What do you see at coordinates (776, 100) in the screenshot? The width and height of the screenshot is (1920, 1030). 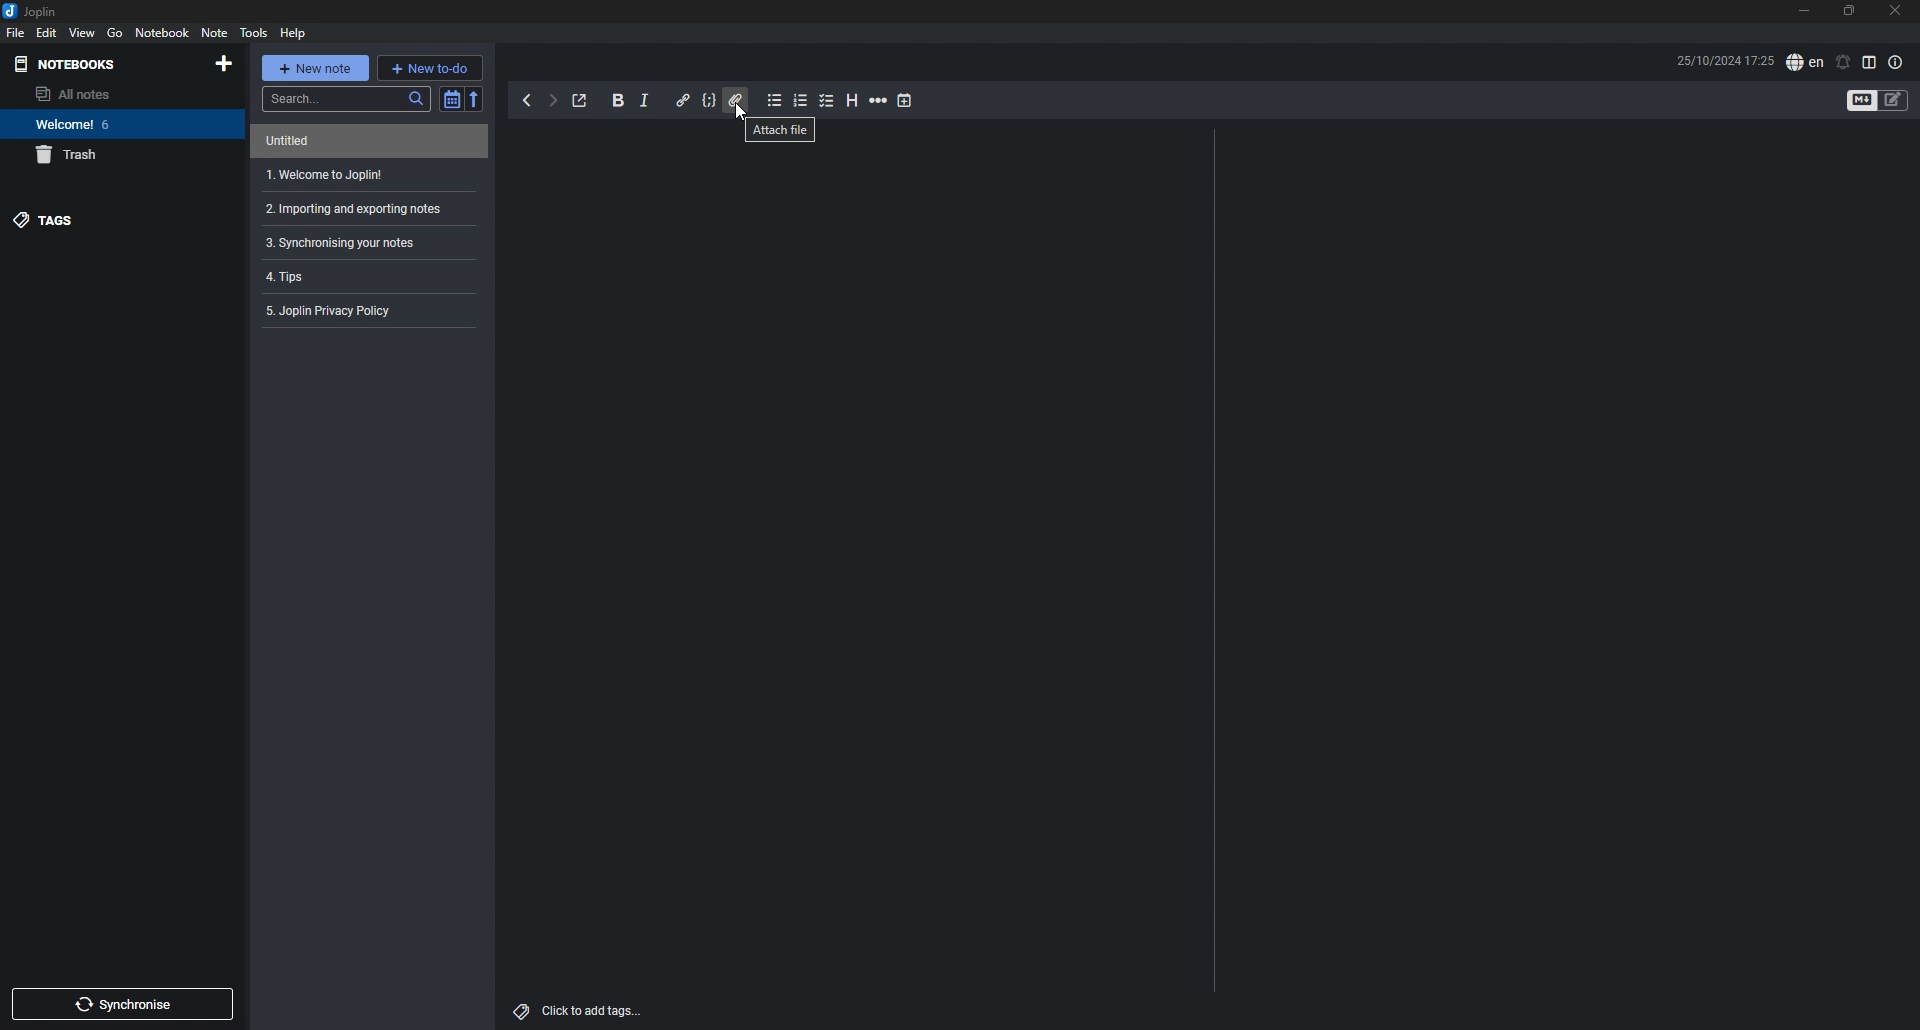 I see `bullet list` at bounding box center [776, 100].